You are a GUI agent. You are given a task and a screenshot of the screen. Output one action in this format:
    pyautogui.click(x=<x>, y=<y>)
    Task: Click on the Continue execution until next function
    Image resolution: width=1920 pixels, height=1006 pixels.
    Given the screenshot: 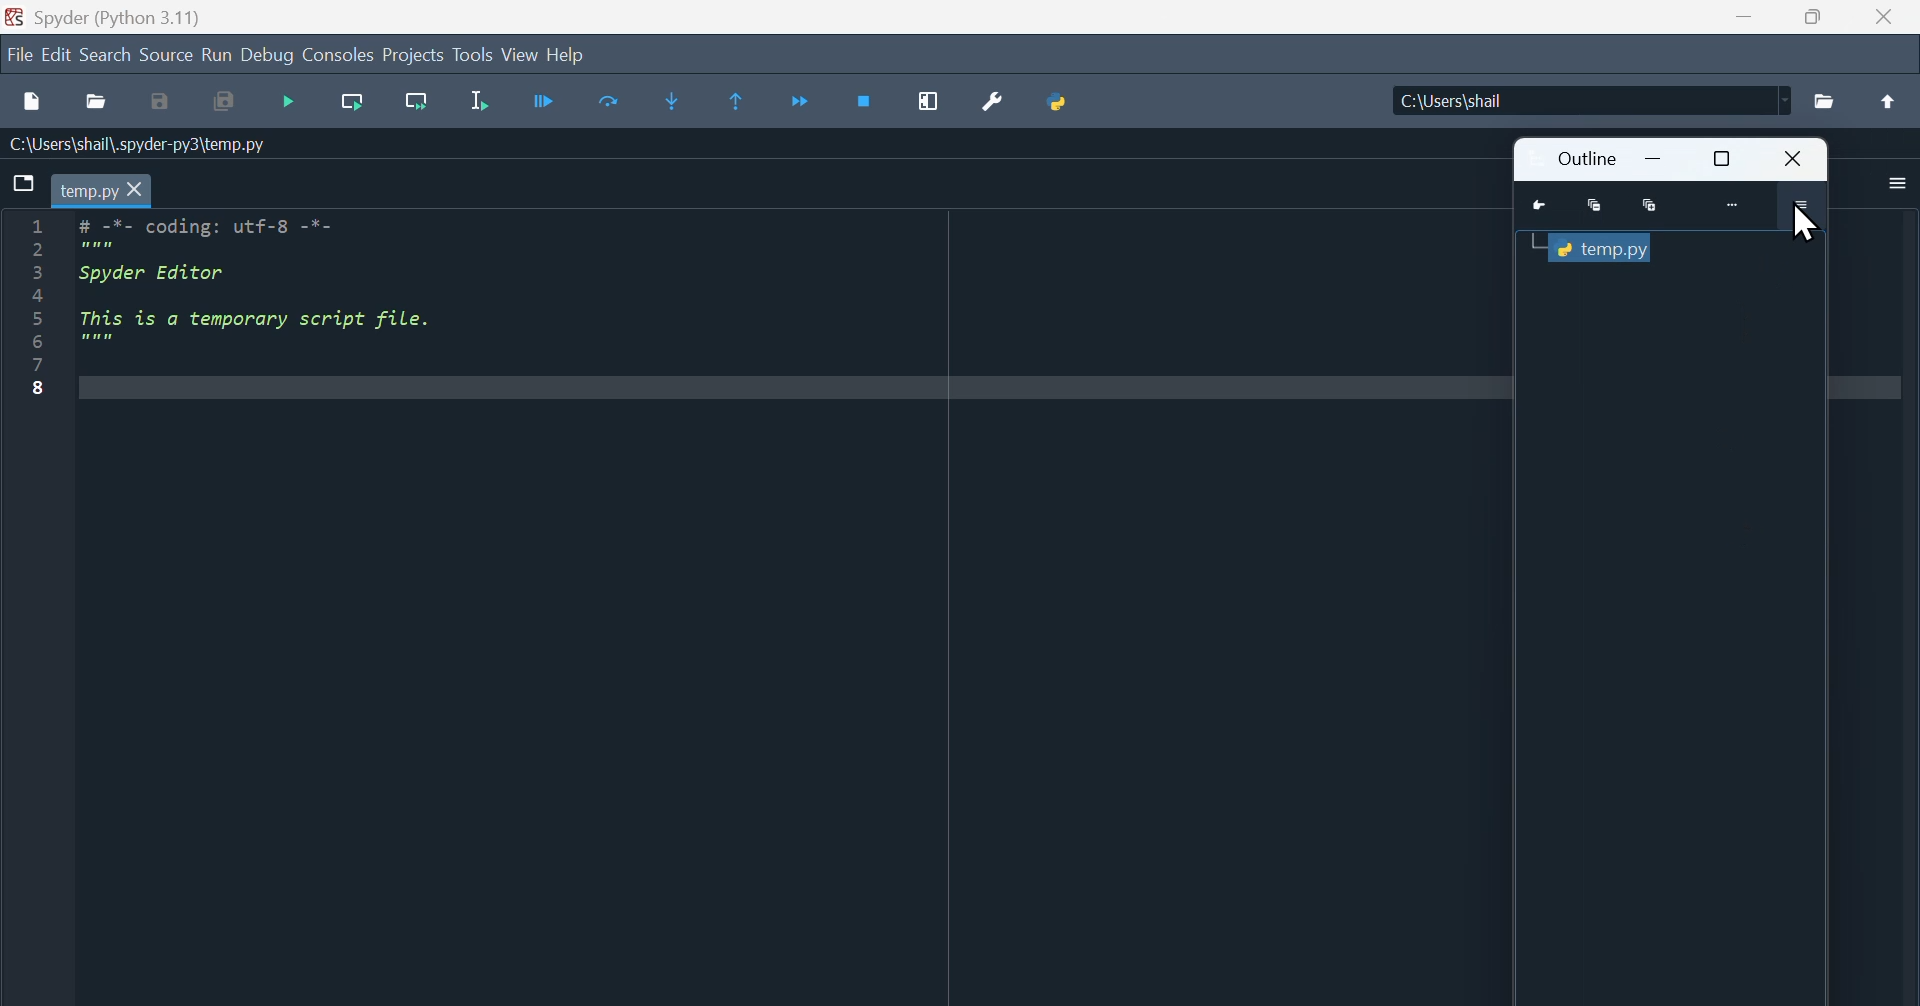 What is the action you would take?
    pyautogui.click(x=799, y=101)
    